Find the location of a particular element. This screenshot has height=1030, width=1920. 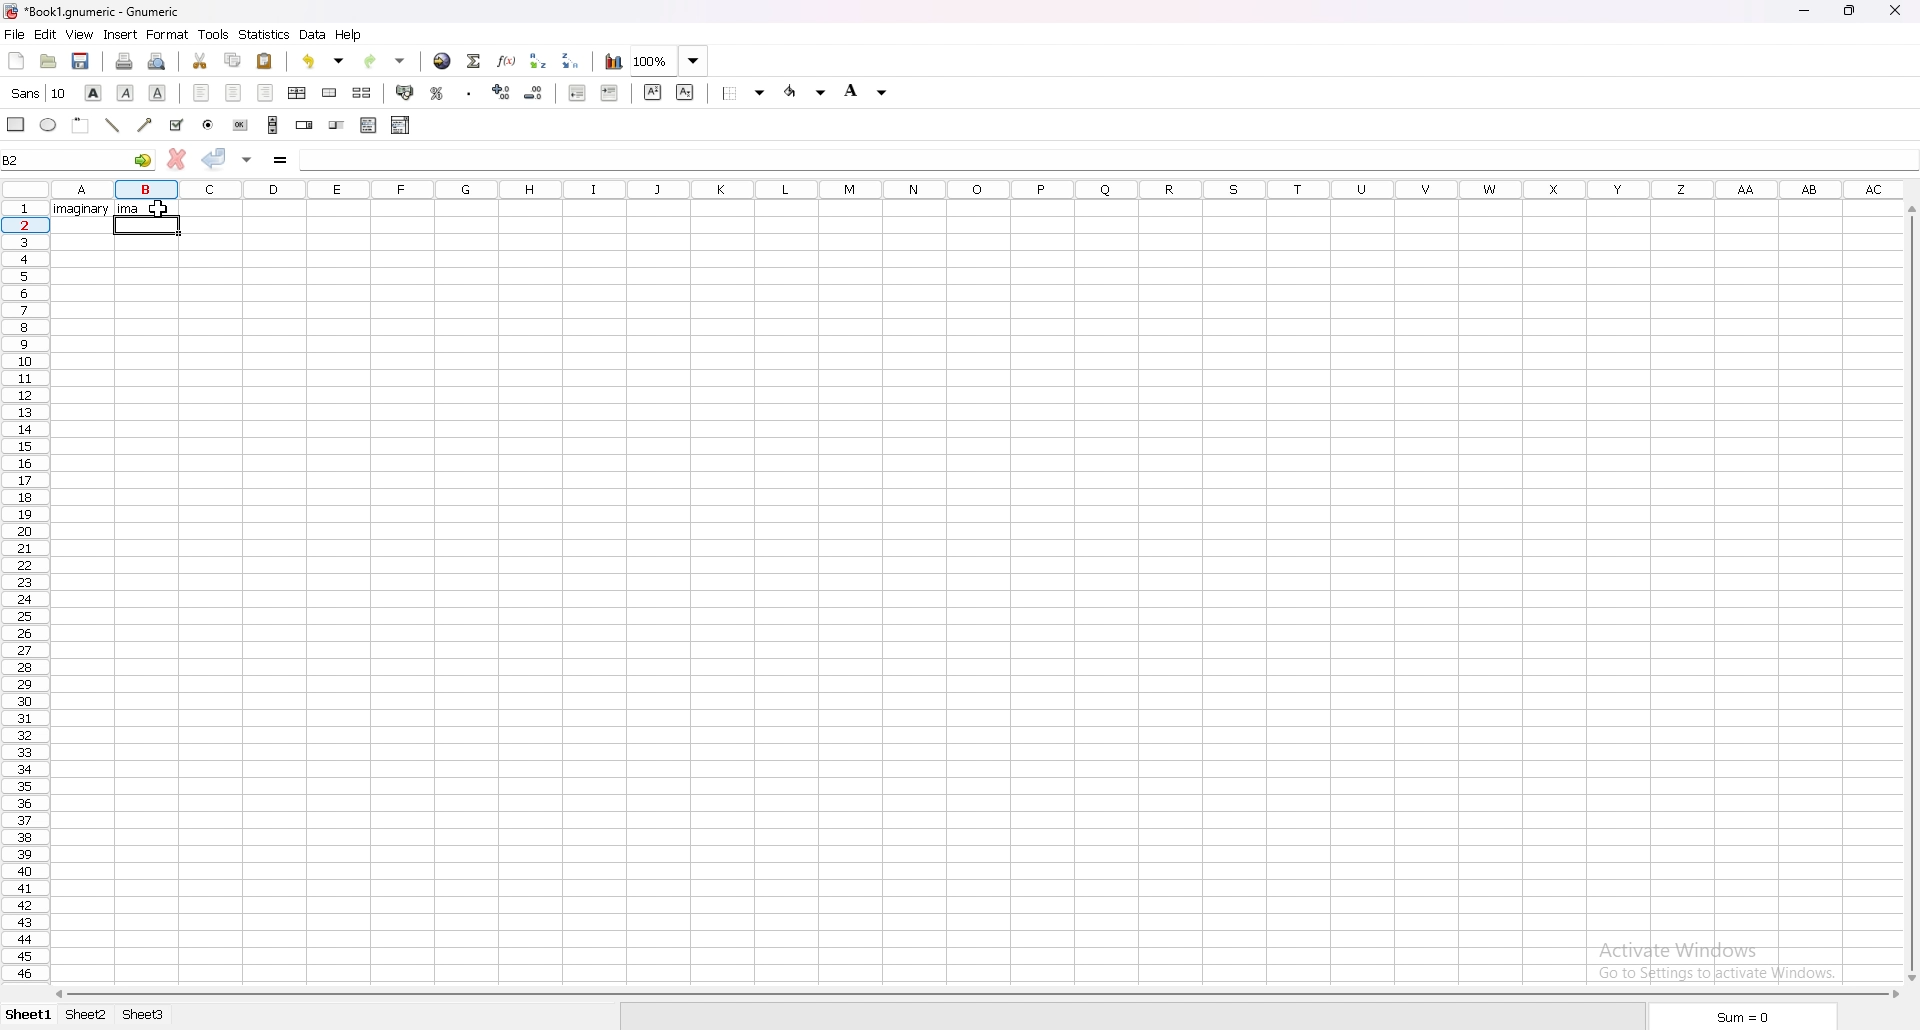

functions is located at coordinates (506, 61).